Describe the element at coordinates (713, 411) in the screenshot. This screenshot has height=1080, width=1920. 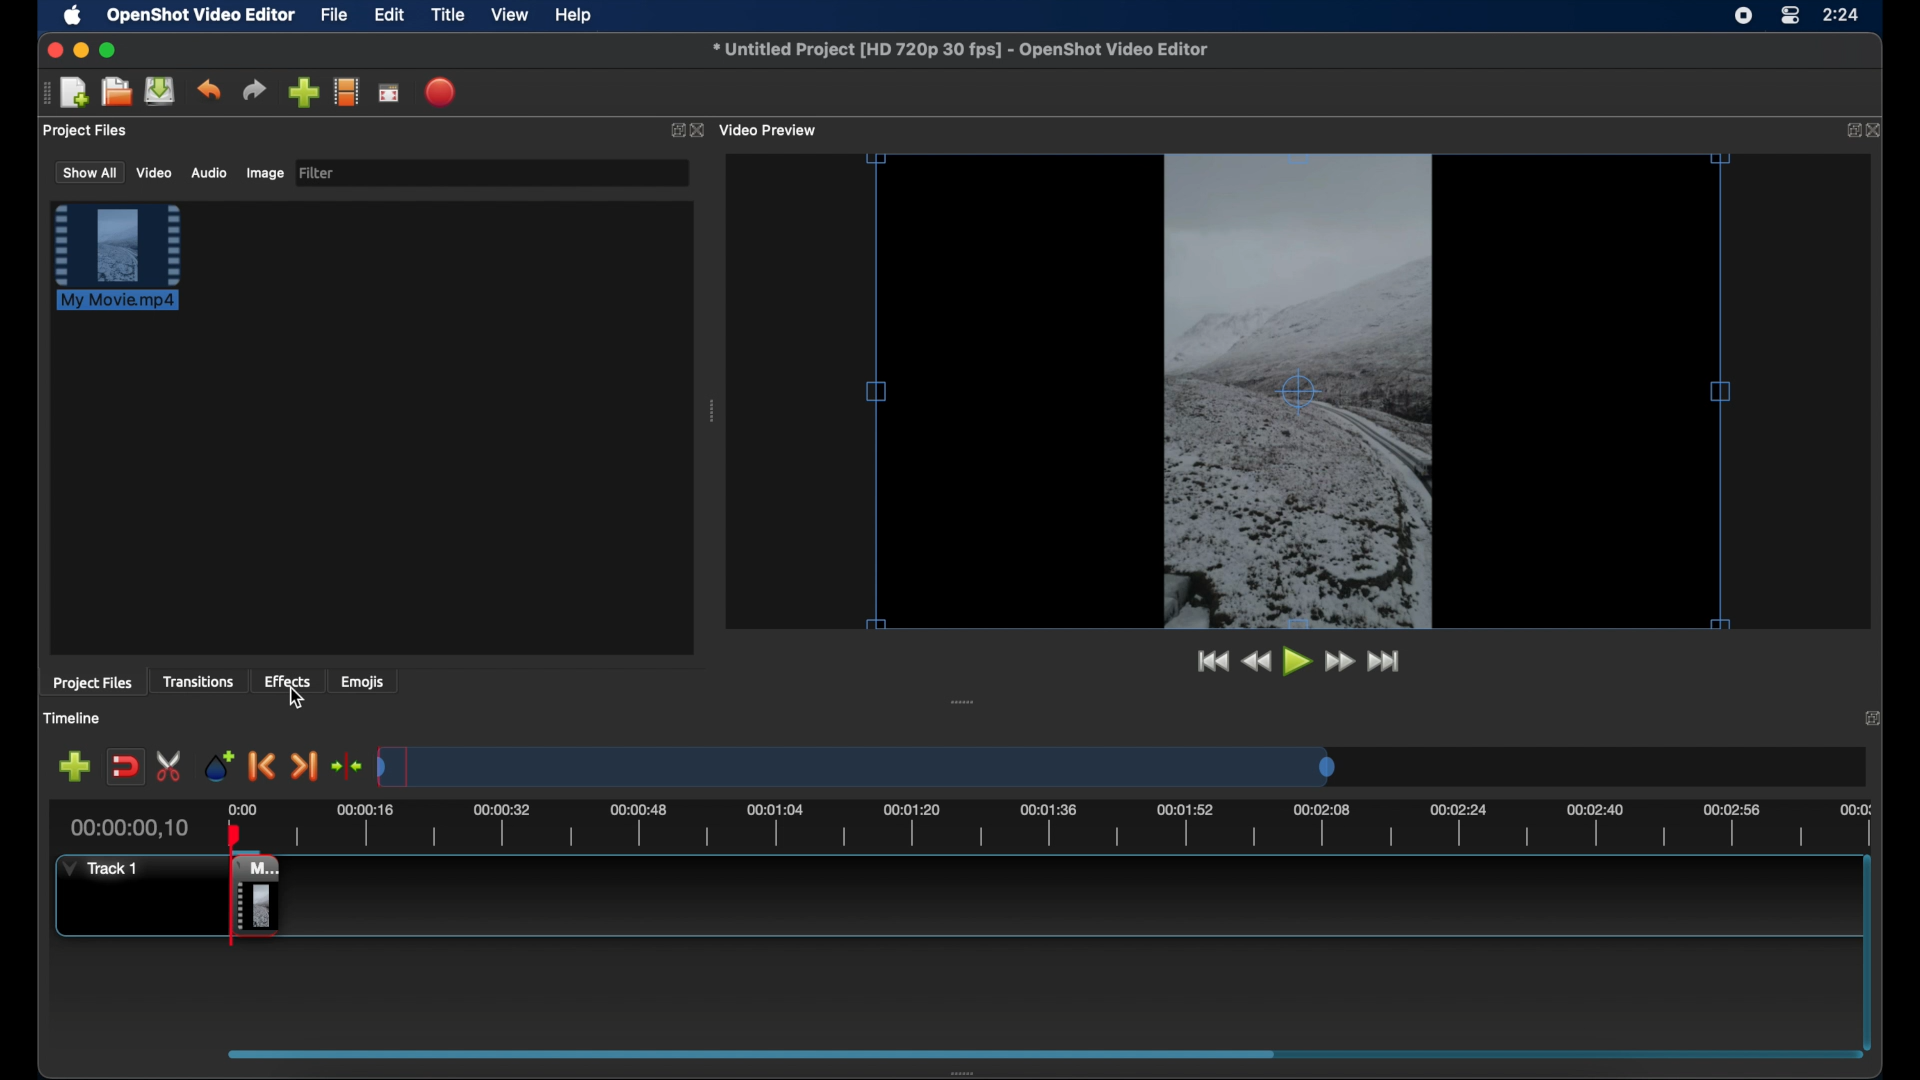
I see `drag handle` at that location.